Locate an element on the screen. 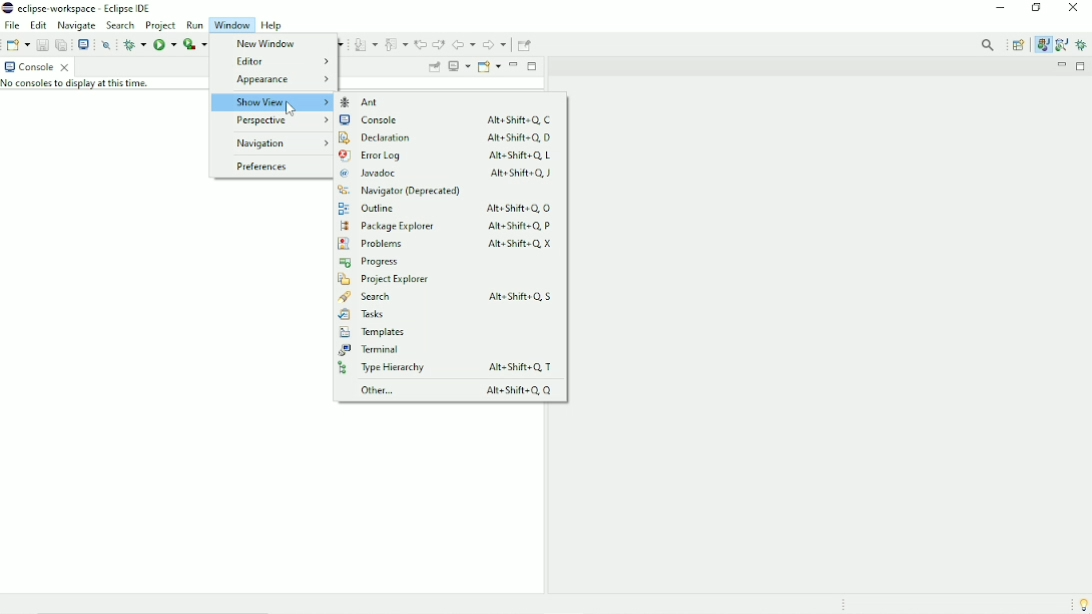 The image size is (1092, 614). File is located at coordinates (12, 25).